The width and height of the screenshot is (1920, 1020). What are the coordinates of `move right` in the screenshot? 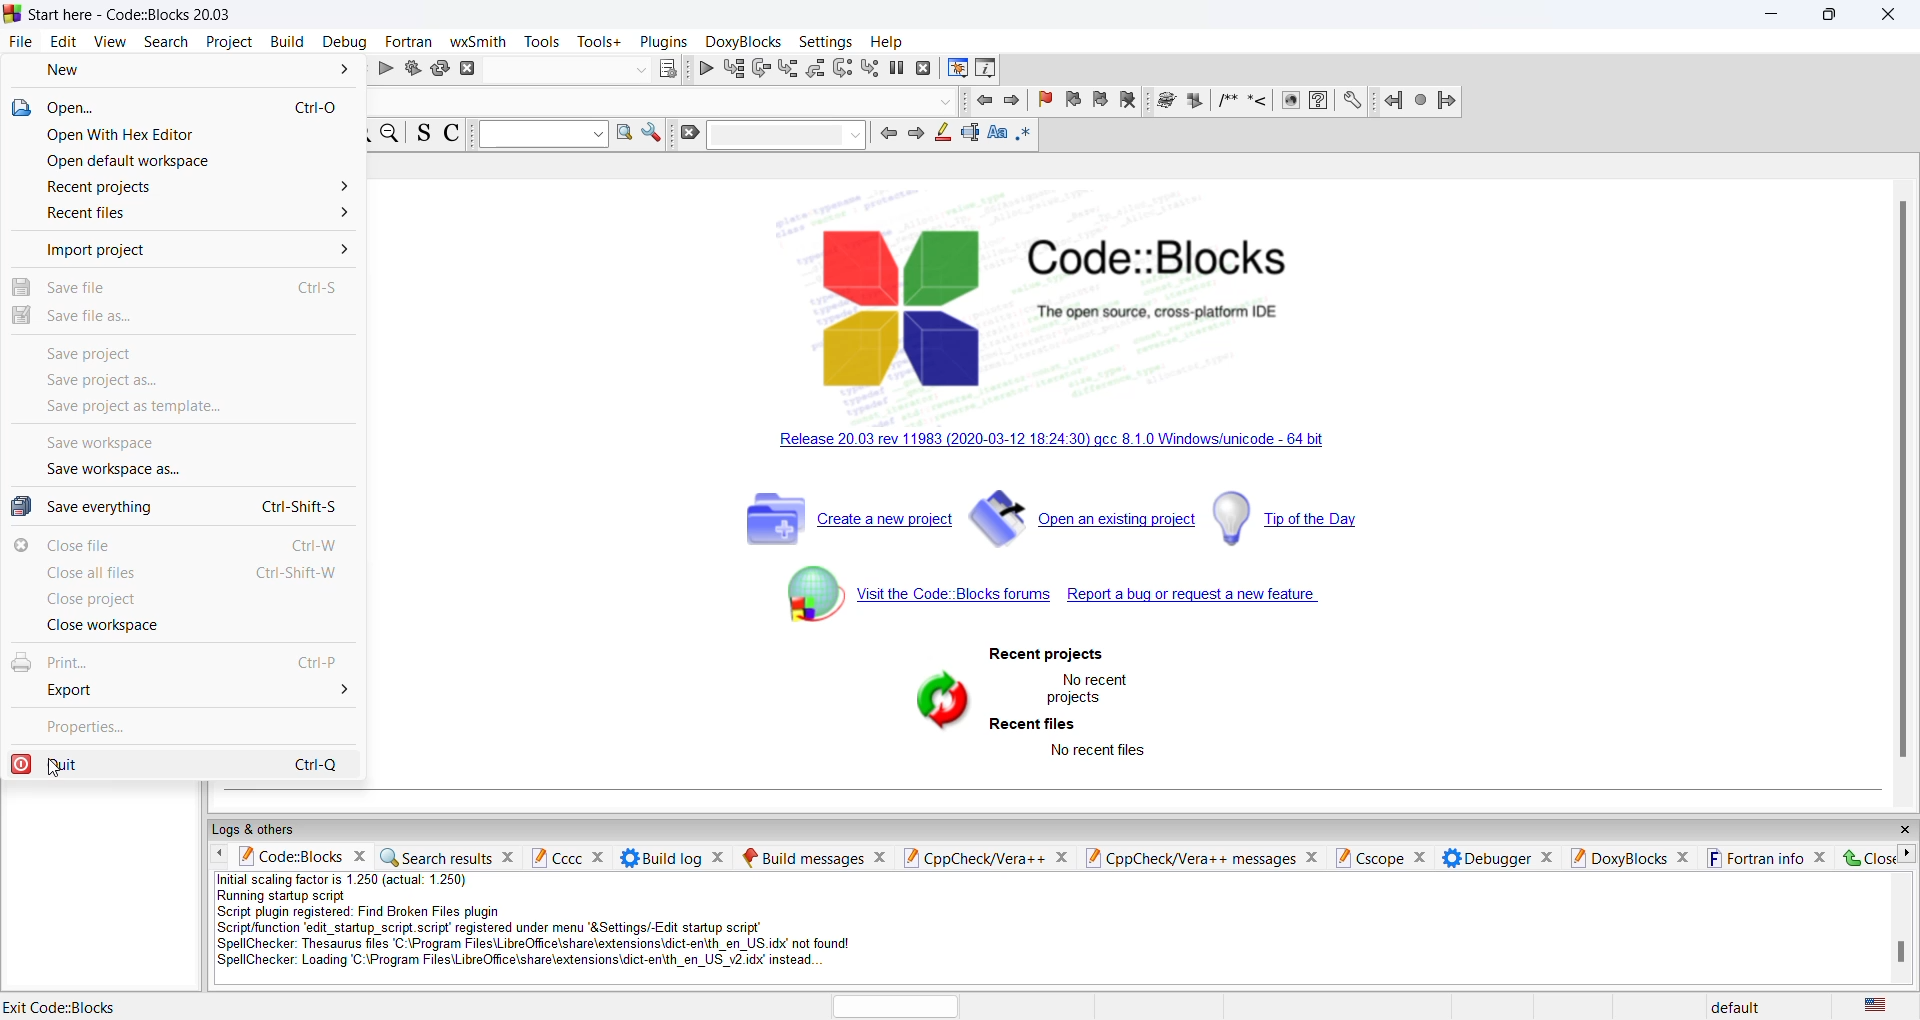 It's located at (1908, 854).